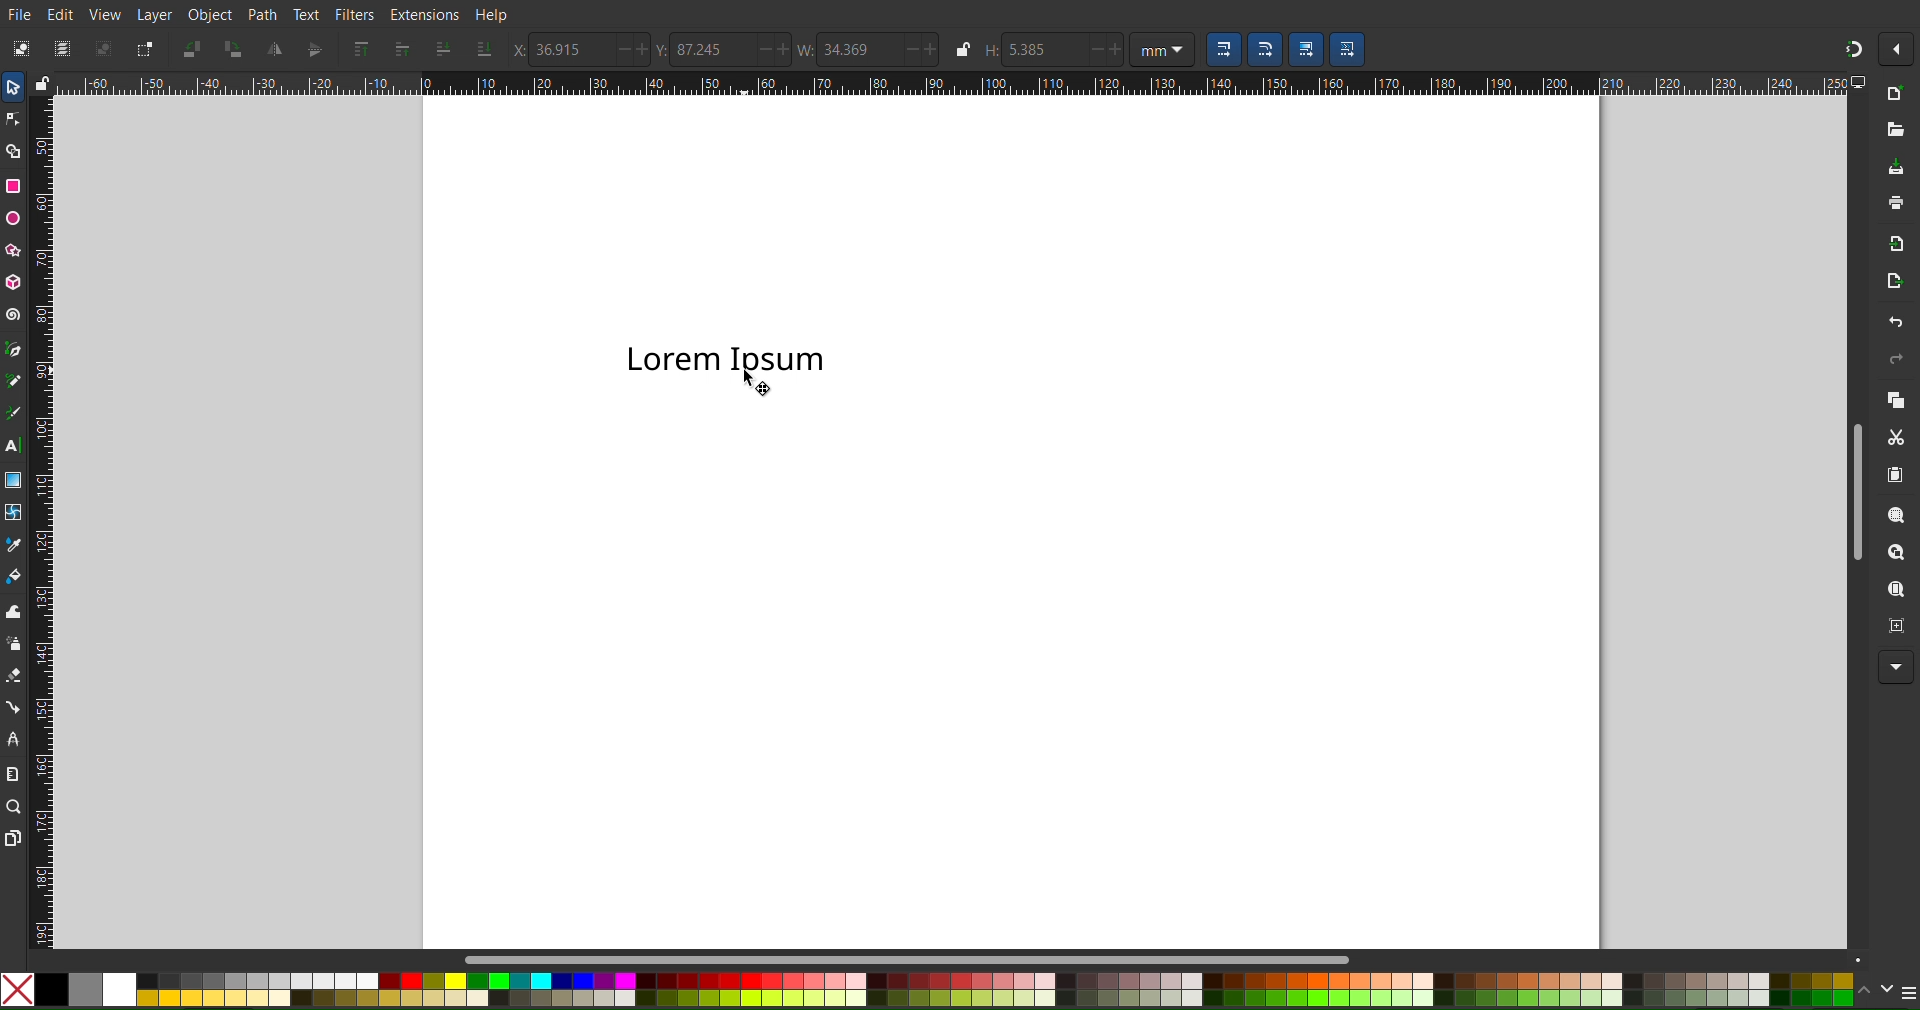 The height and width of the screenshot is (1010, 1920). What do you see at coordinates (311, 50) in the screenshot?
I see `Mirror Horizontally` at bounding box center [311, 50].